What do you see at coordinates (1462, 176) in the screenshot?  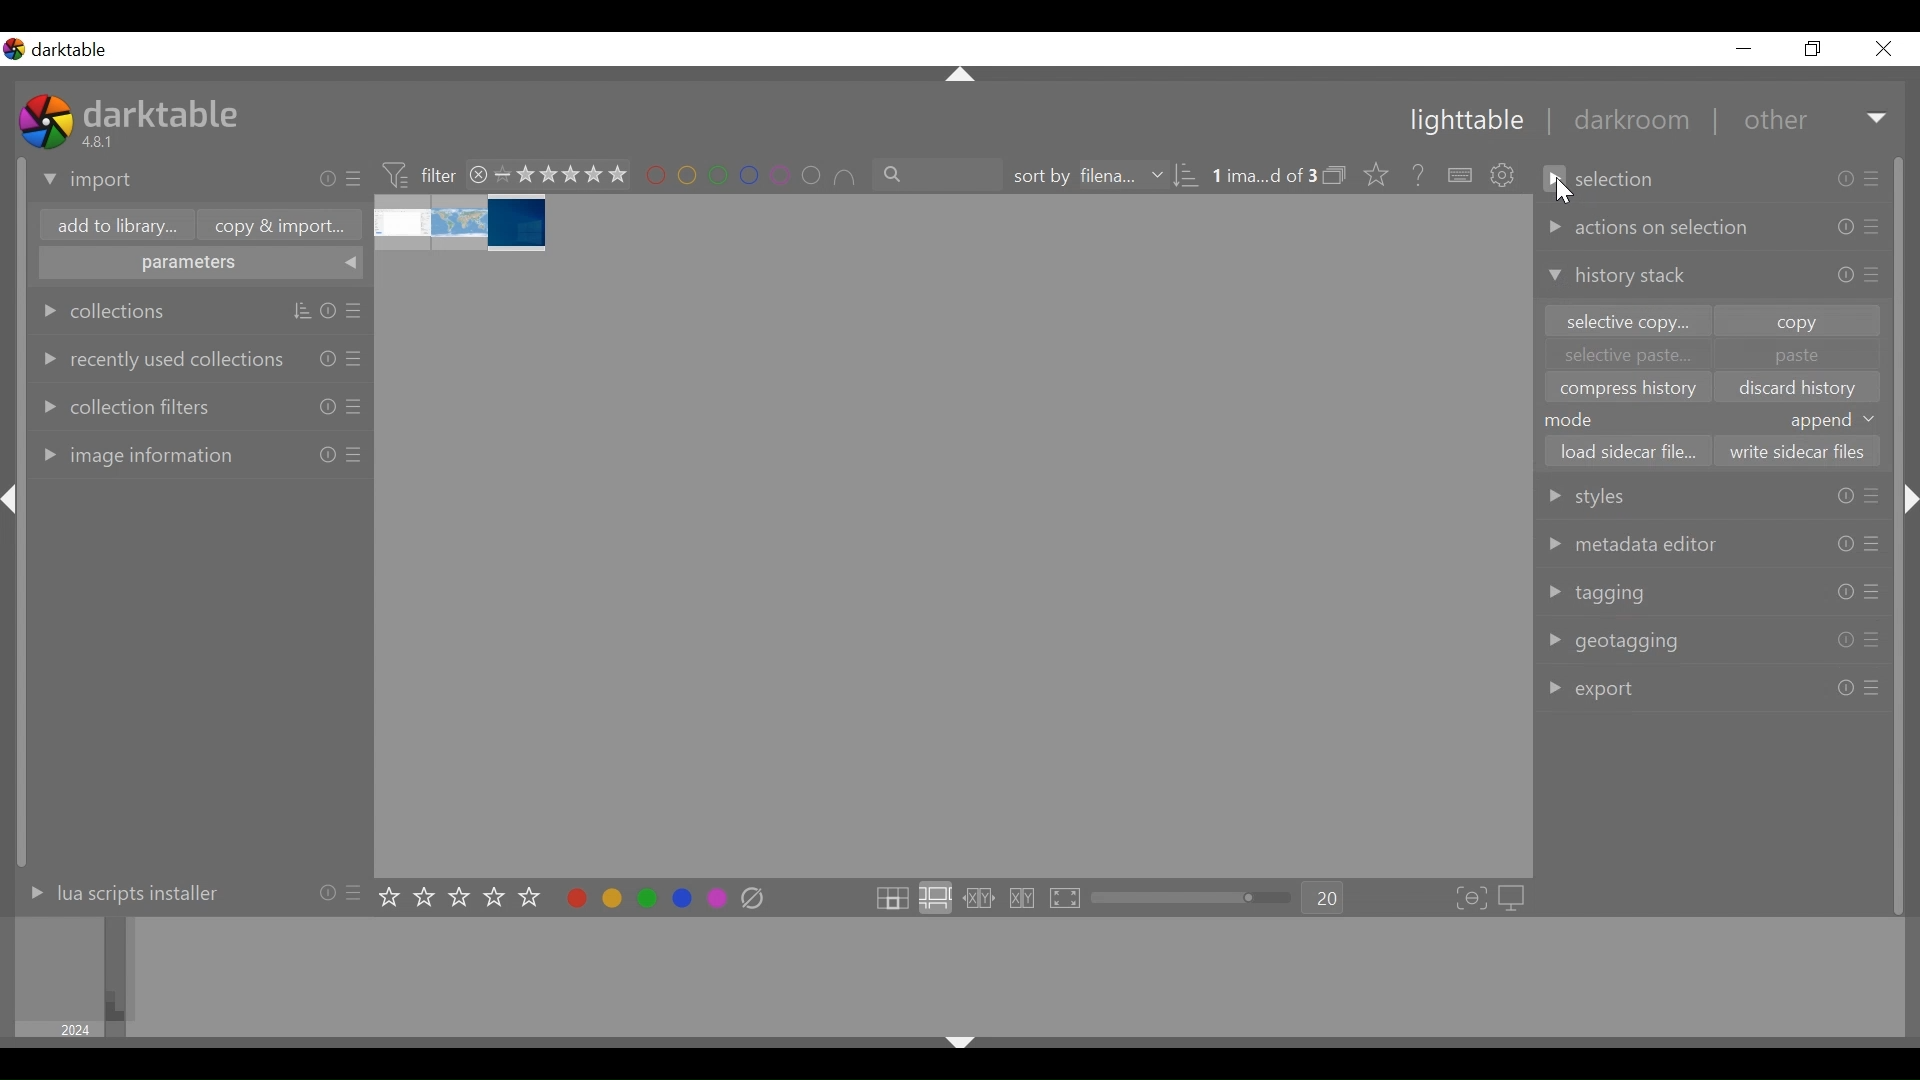 I see `define shortcuts` at bounding box center [1462, 176].